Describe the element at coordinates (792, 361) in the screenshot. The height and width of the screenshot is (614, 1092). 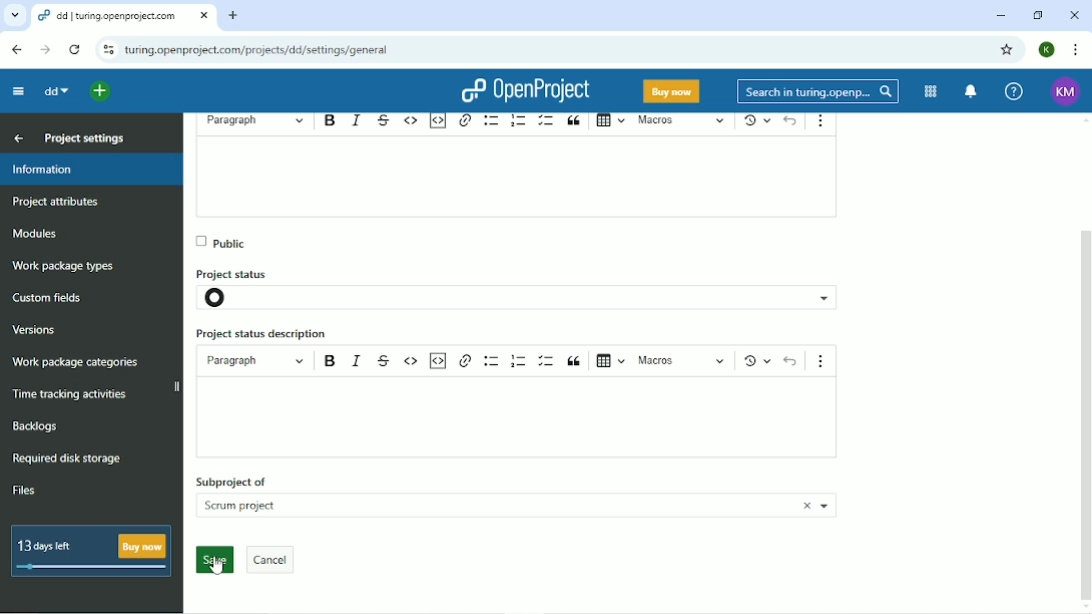
I see `undo` at that location.